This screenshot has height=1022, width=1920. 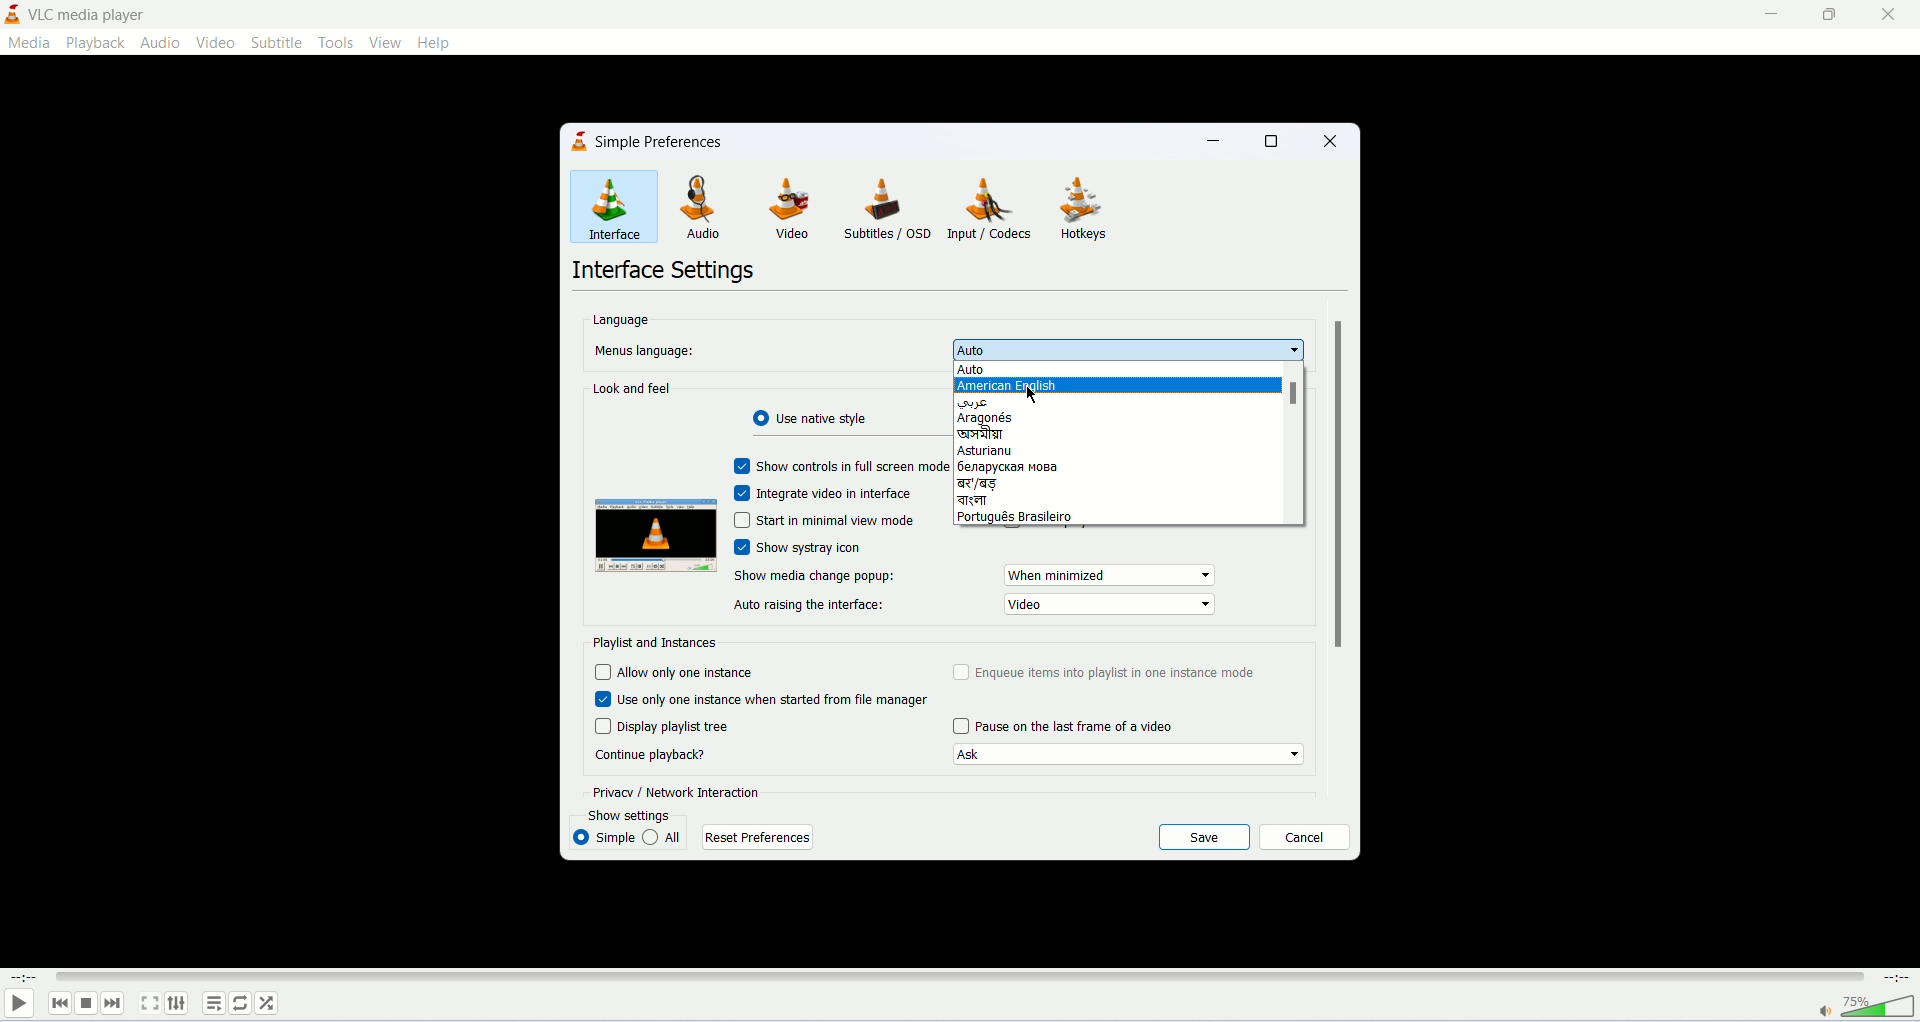 I want to click on fullscreen, so click(x=148, y=1003).